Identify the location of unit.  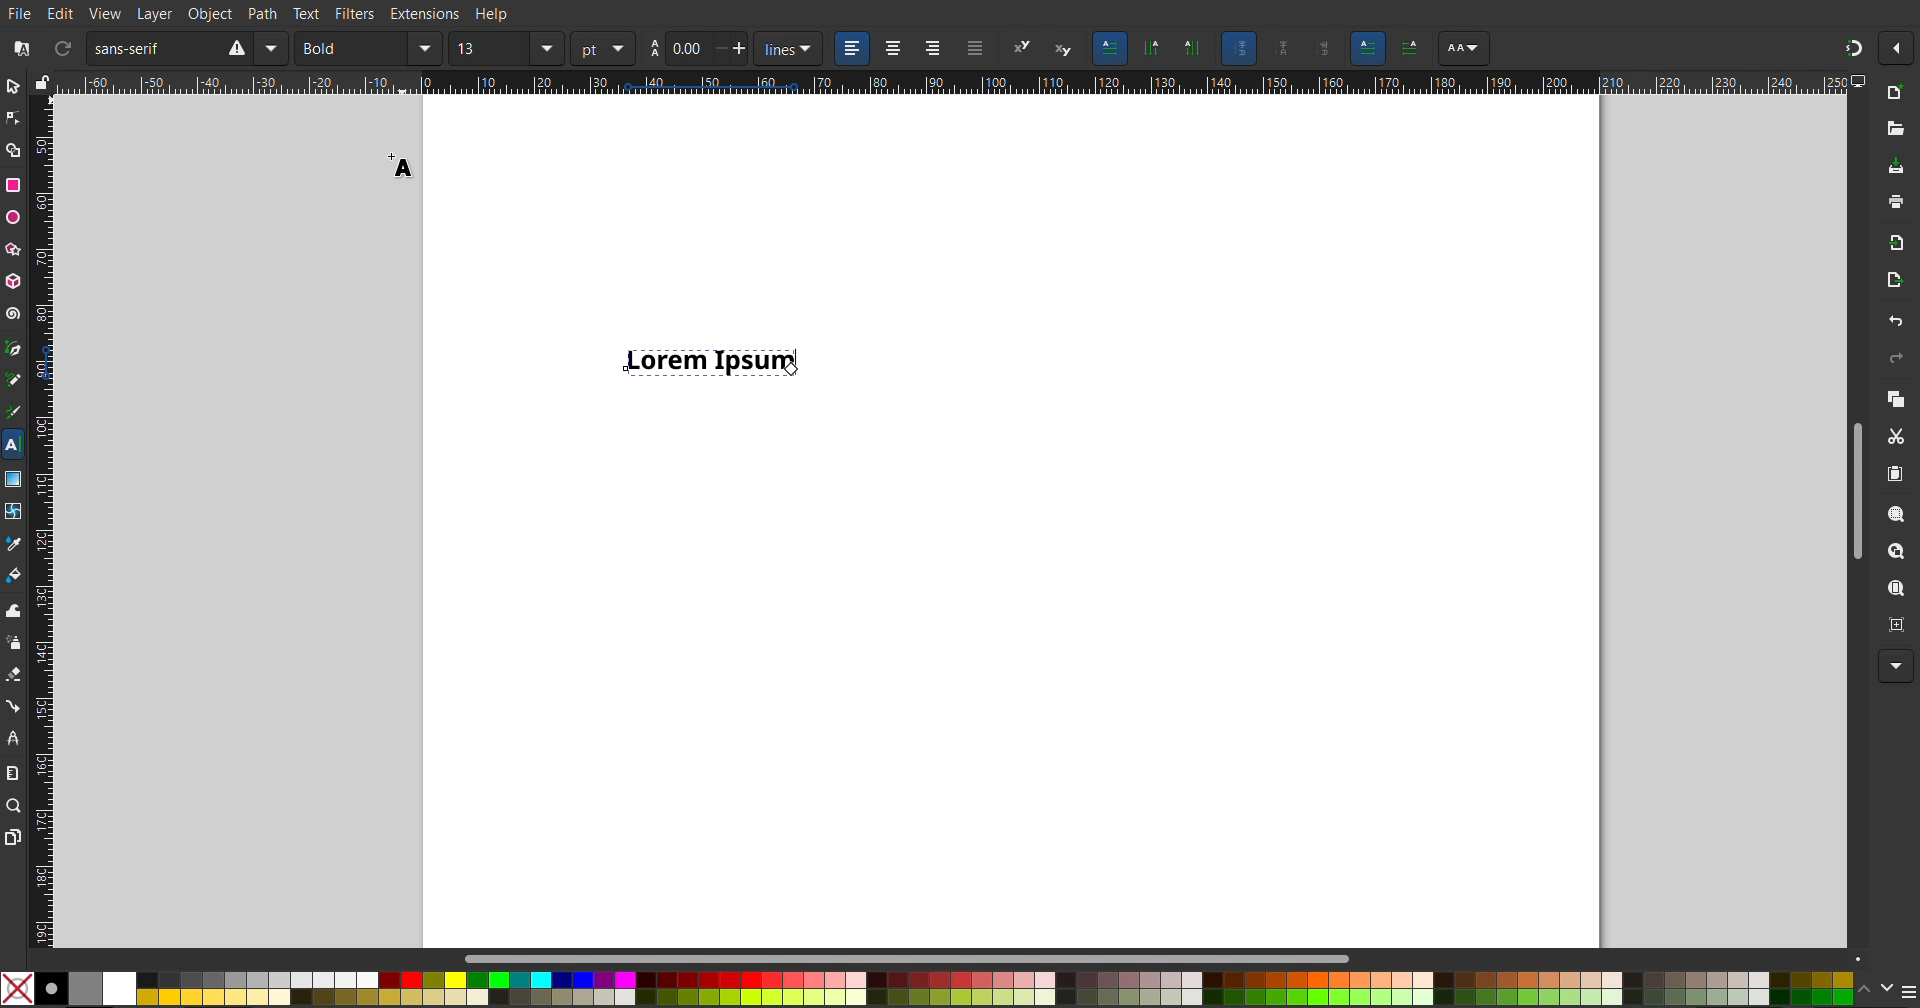
(790, 49).